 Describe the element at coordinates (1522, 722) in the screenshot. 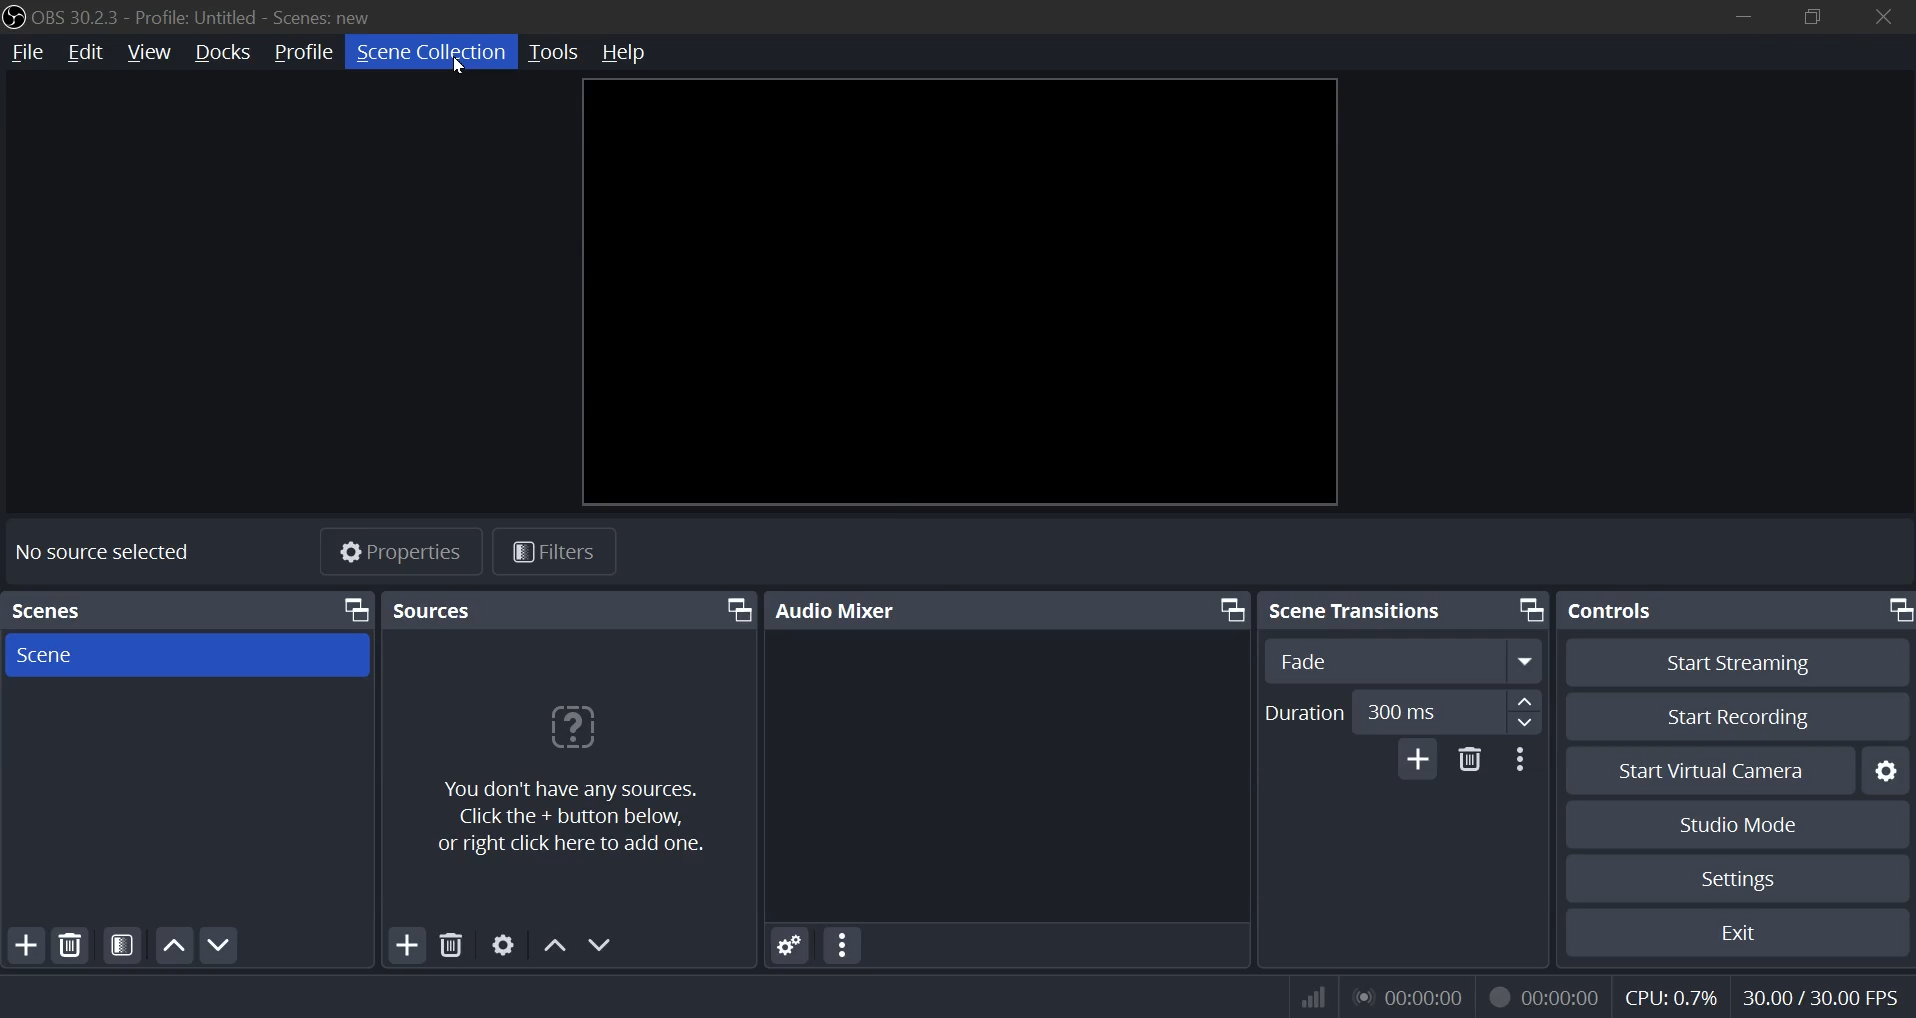

I see `down` at that location.